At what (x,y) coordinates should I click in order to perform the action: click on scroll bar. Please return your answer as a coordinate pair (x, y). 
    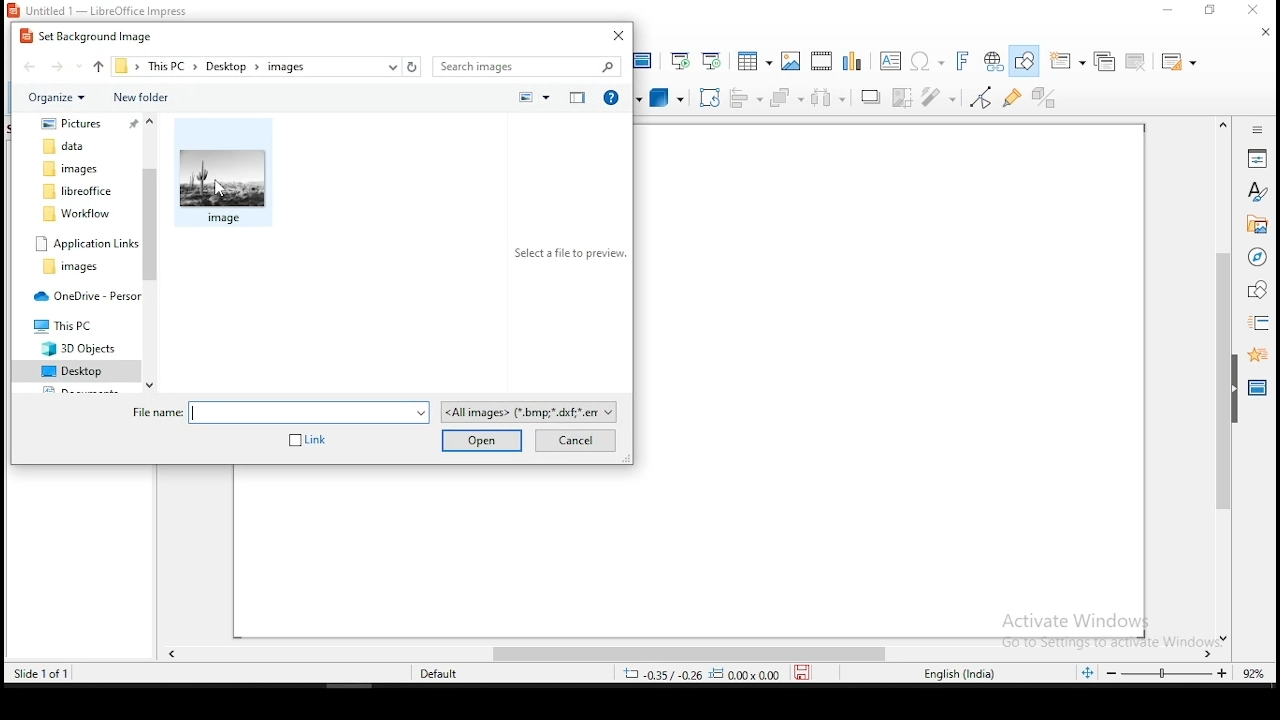
    Looking at the image, I should click on (686, 654).